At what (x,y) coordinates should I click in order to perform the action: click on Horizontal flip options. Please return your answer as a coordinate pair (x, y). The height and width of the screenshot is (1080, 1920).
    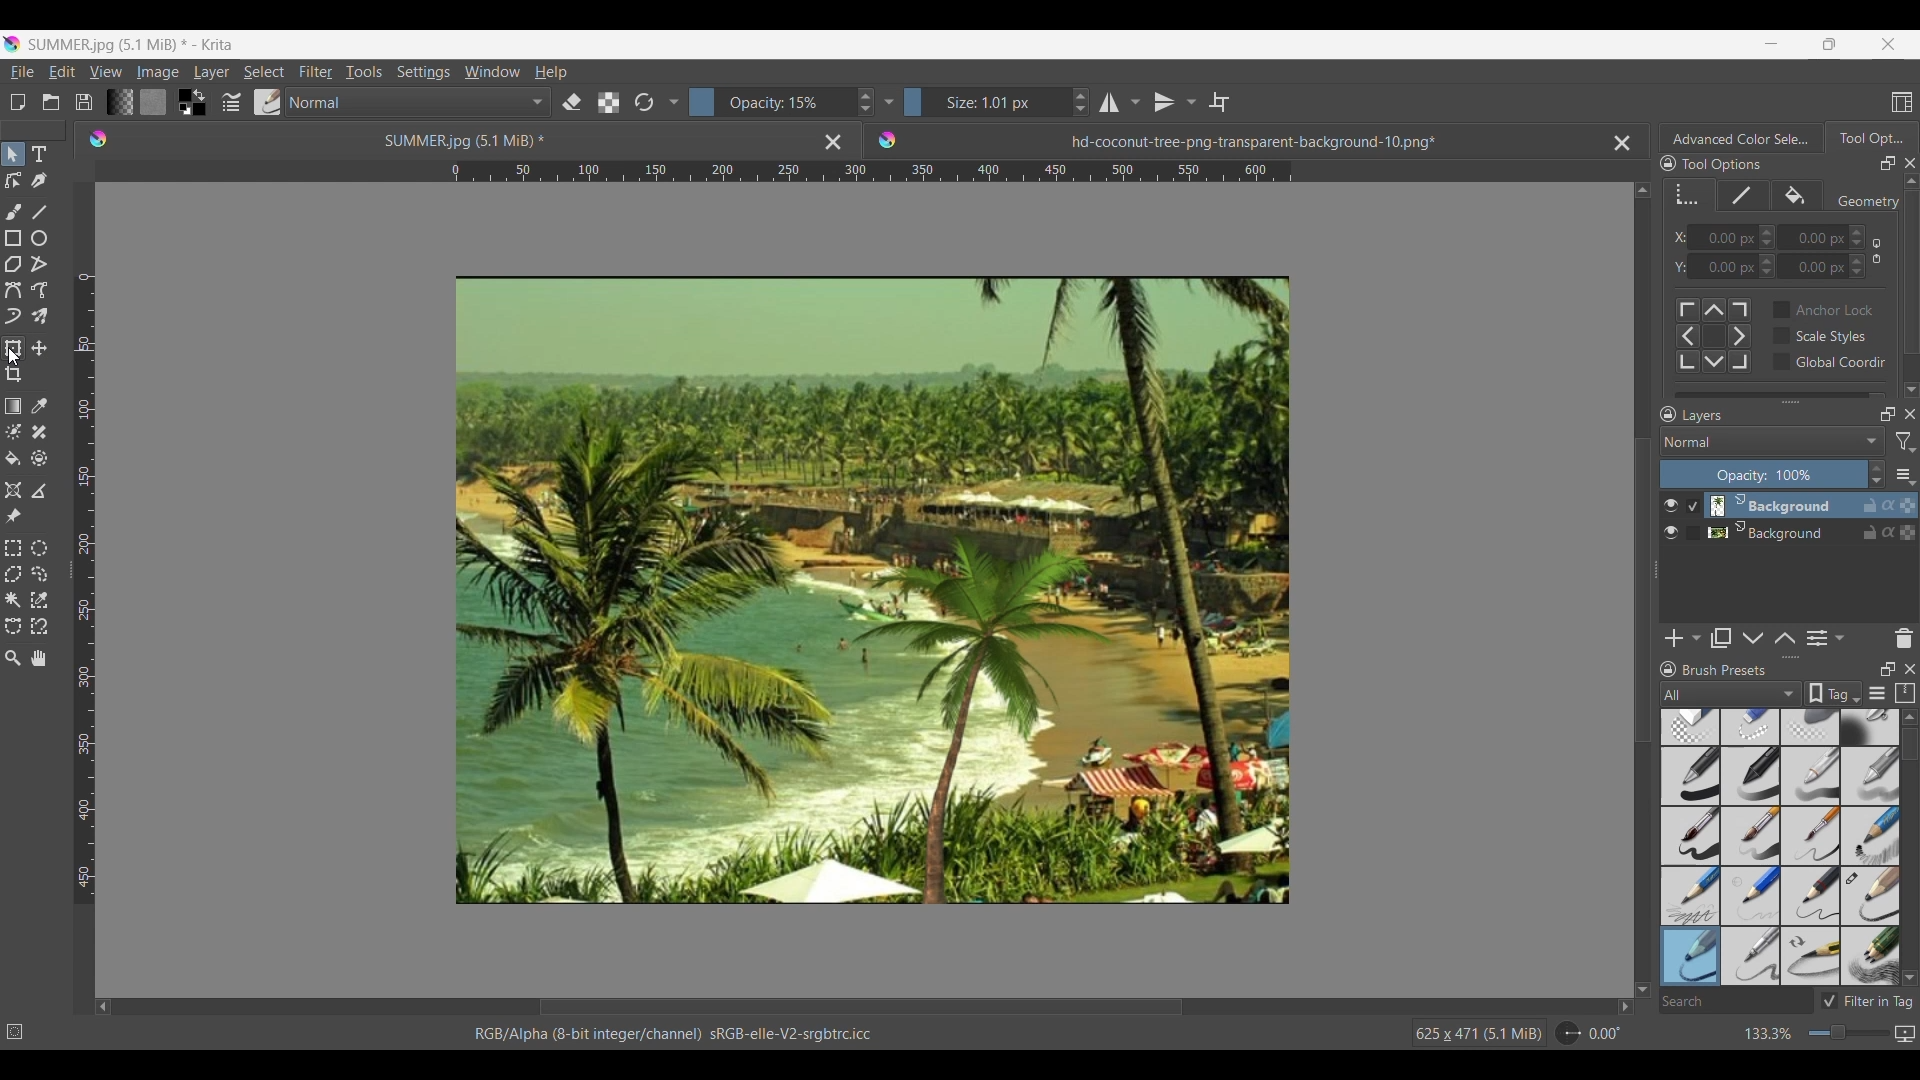
    Looking at the image, I should click on (1109, 102).